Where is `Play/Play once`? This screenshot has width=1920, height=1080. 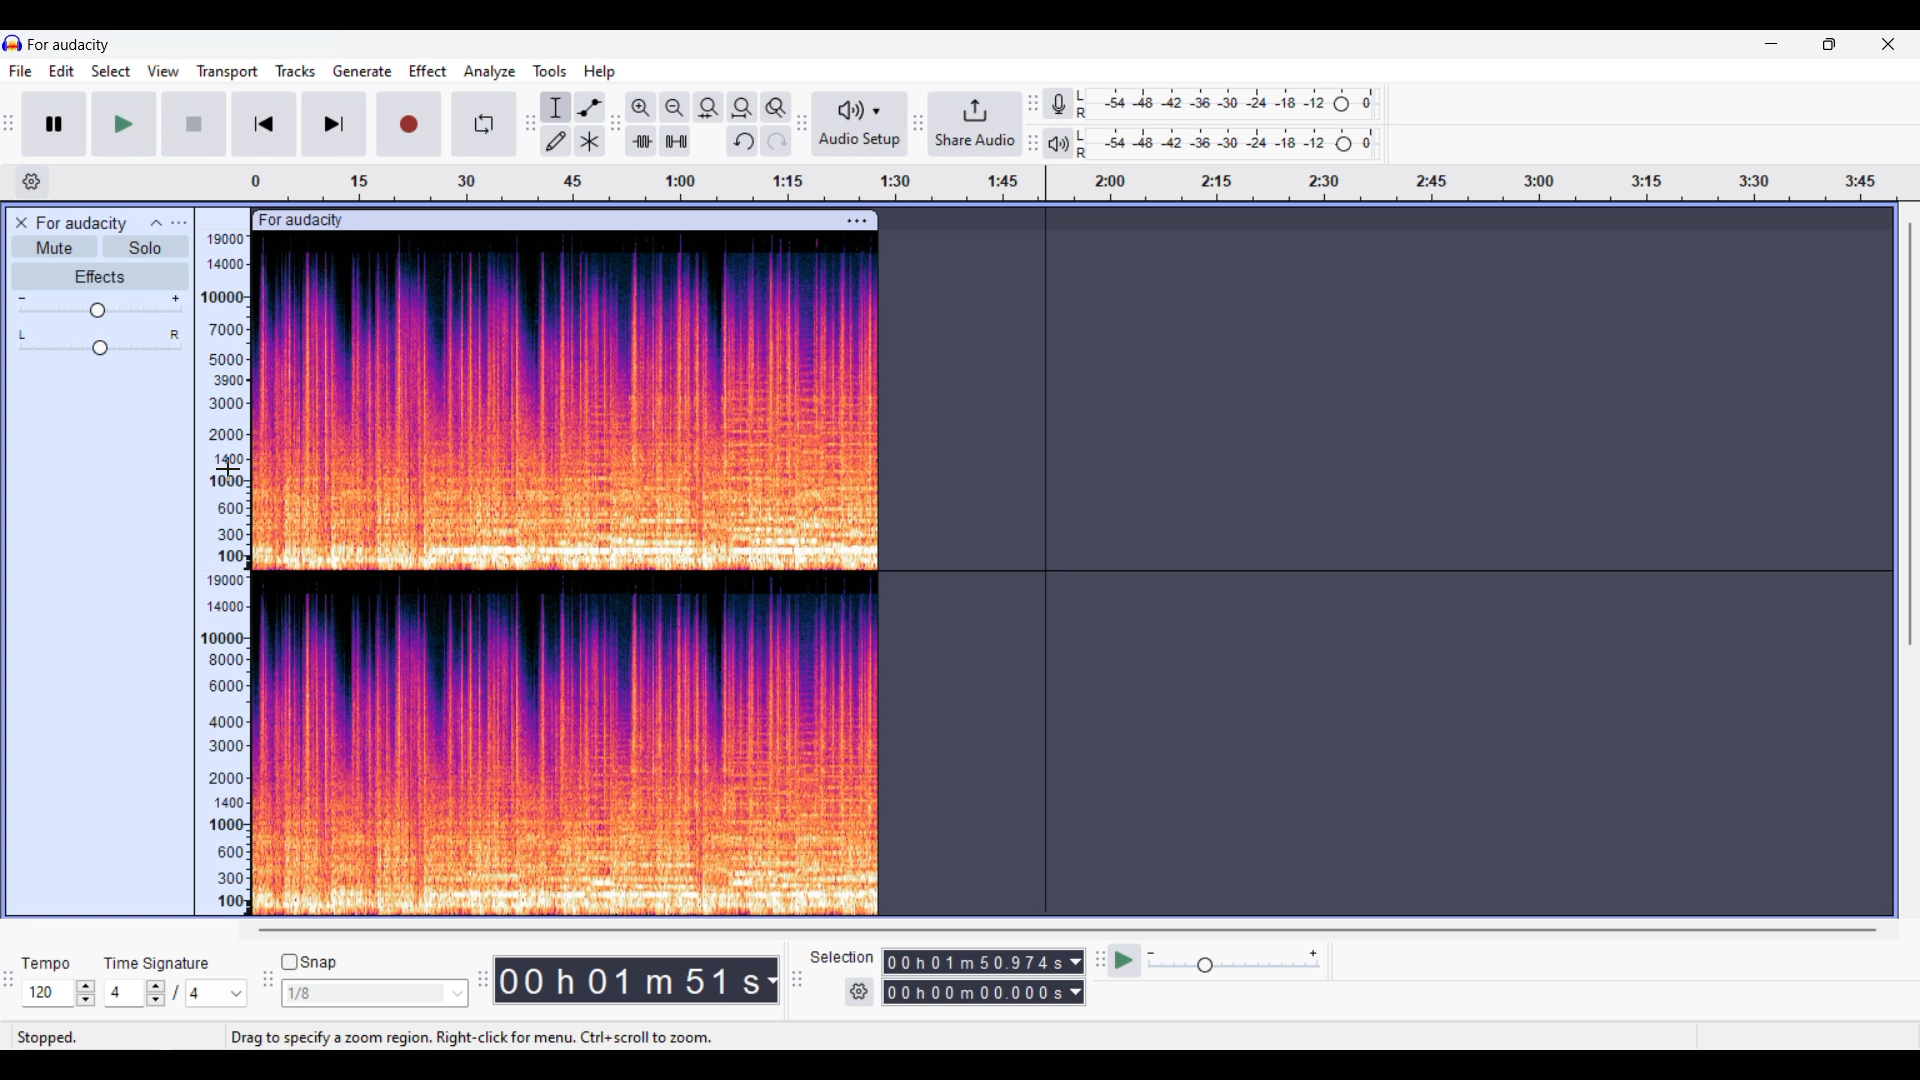 Play/Play once is located at coordinates (125, 124).